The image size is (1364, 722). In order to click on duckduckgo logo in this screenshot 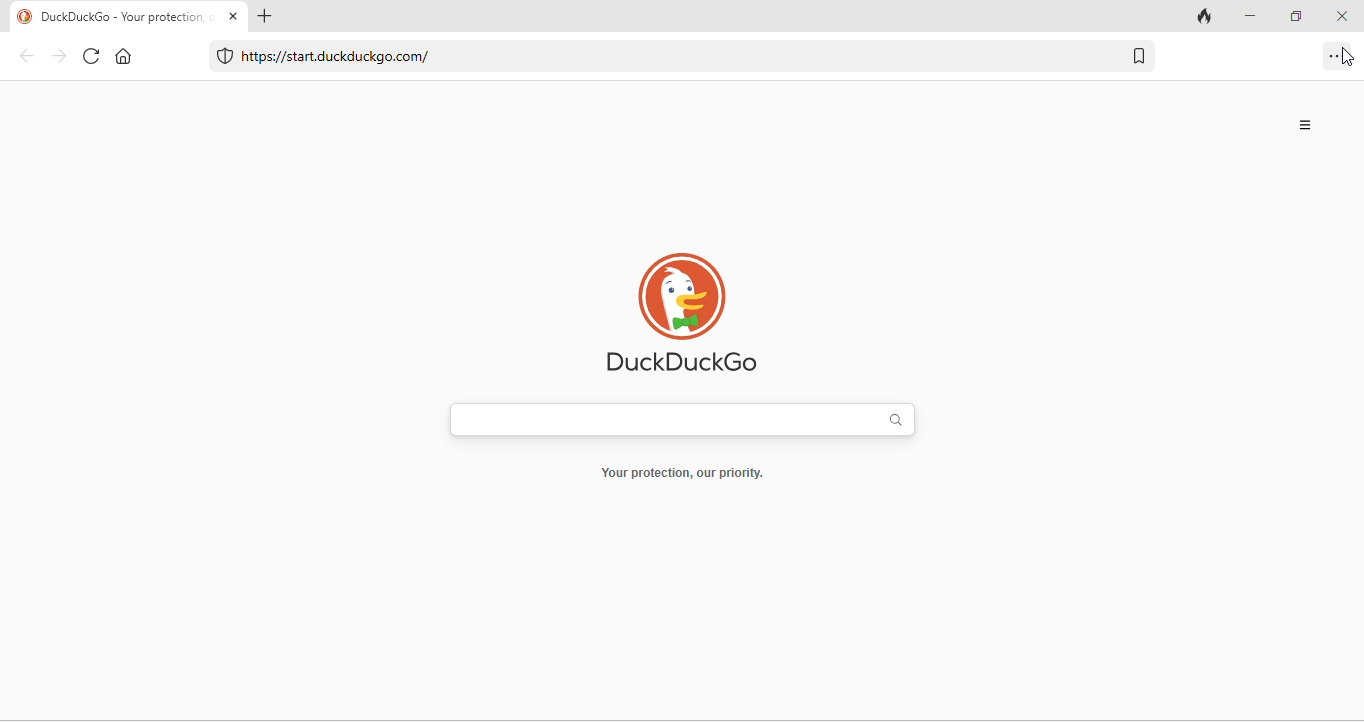, I will do `click(681, 311)`.